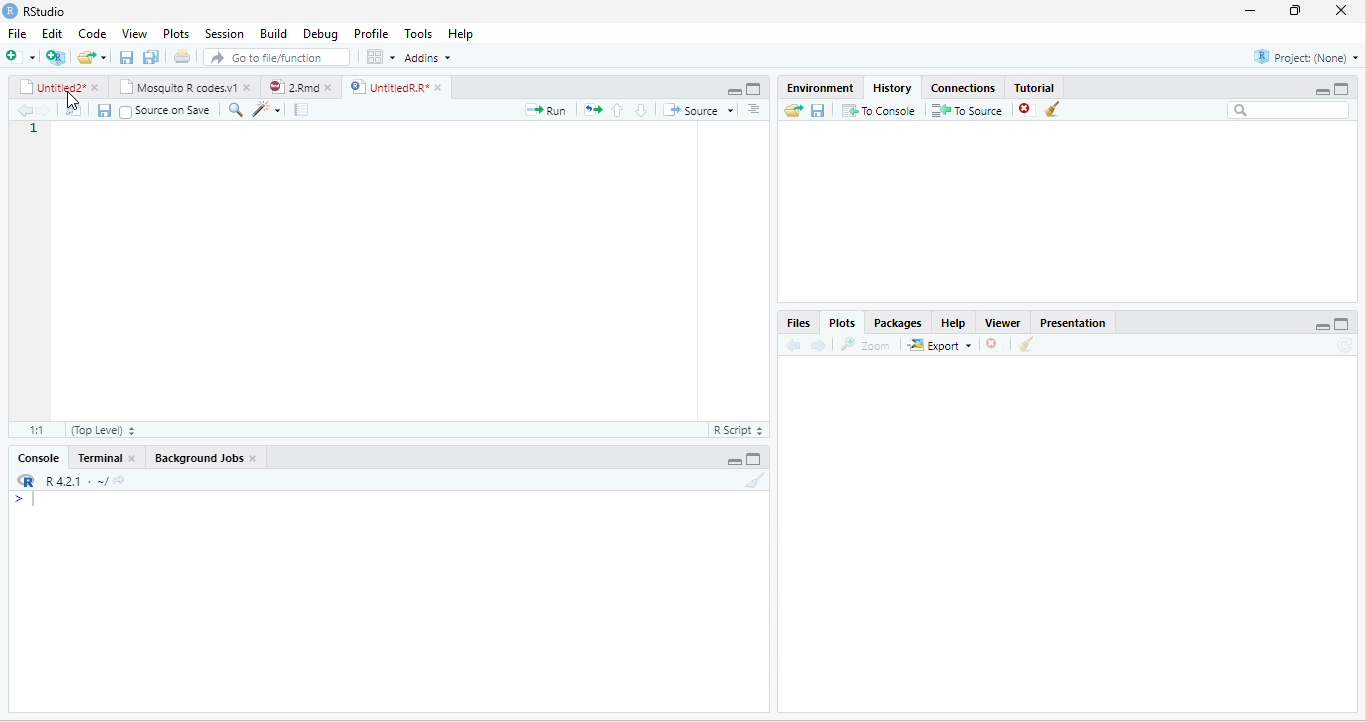 This screenshot has height=722, width=1366. What do you see at coordinates (217, 458) in the screenshot?
I see `Backgroun jobs` at bounding box center [217, 458].